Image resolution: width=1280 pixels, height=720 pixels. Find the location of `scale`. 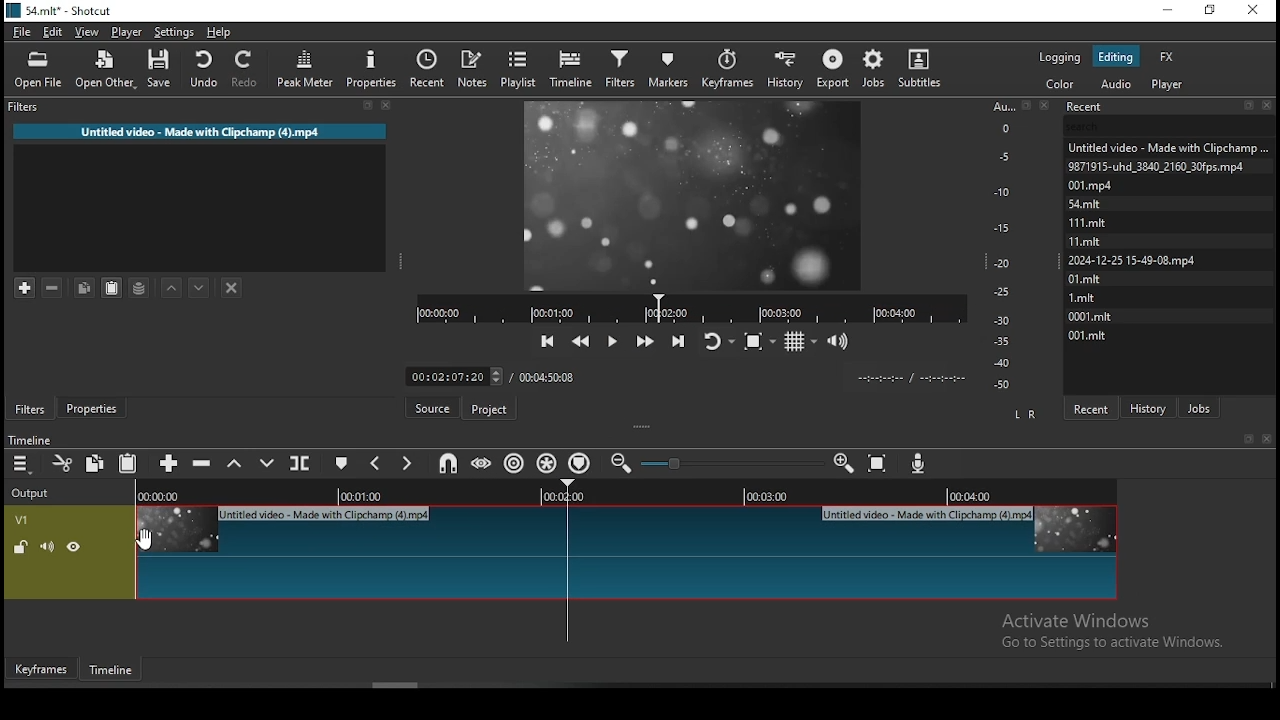

scale is located at coordinates (1005, 247).